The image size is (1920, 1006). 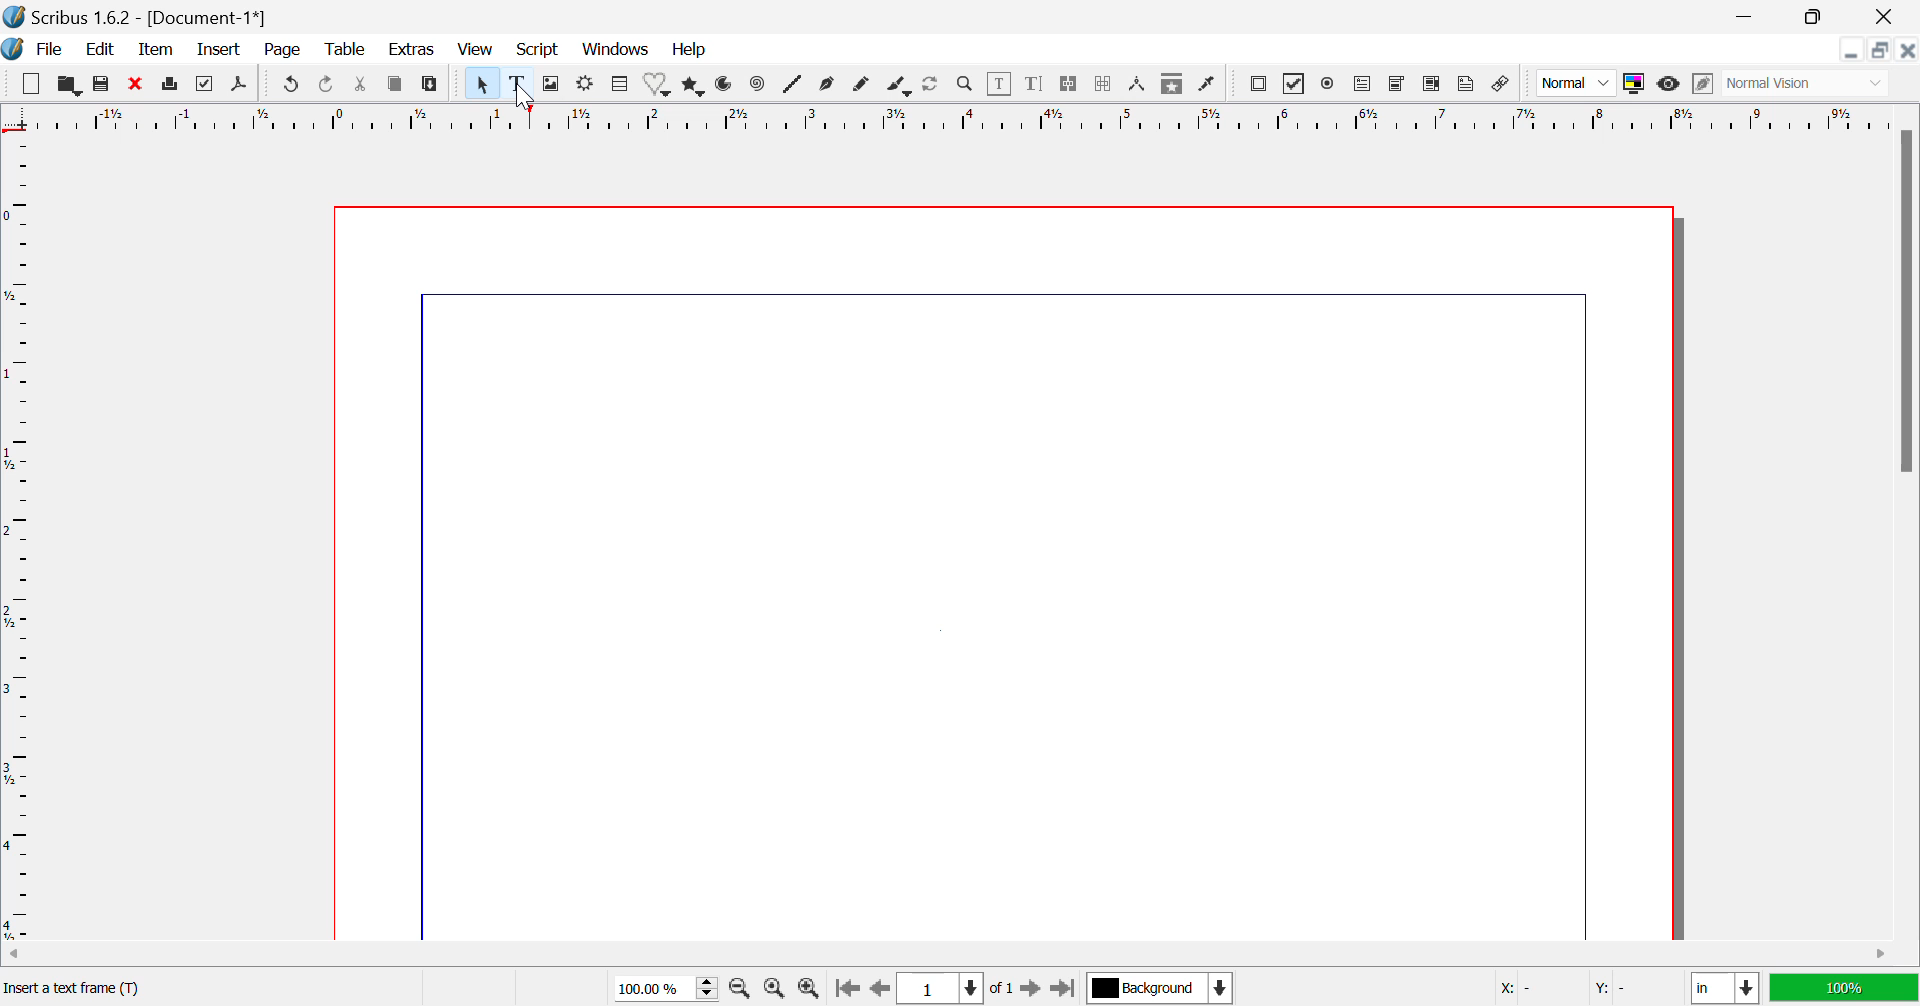 I want to click on Link Text Frames, so click(x=1066, y=86).